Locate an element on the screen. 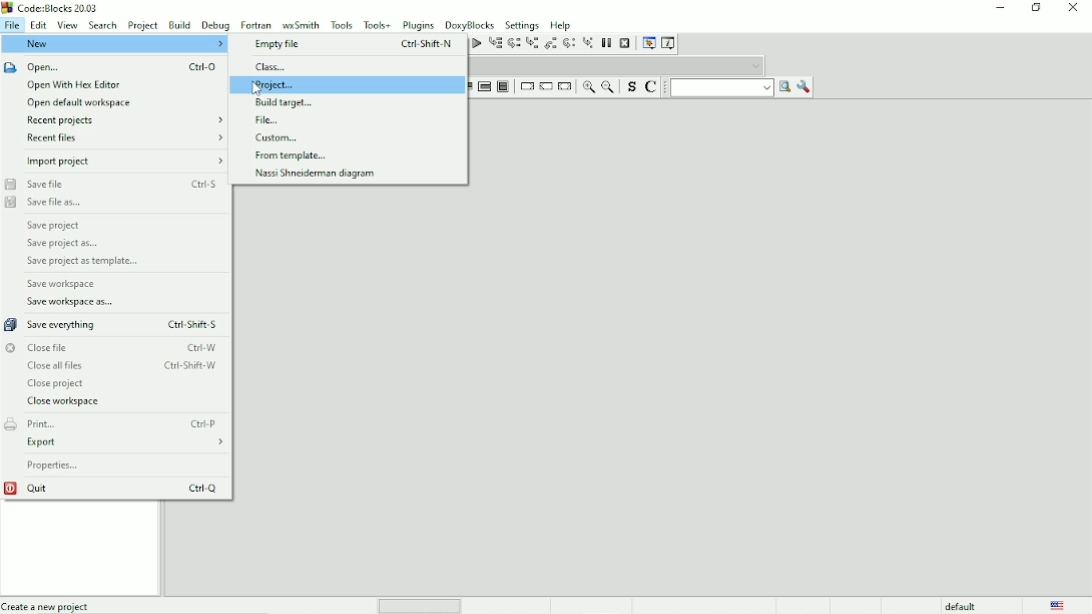  Close file is located at coordinates (111, 347).